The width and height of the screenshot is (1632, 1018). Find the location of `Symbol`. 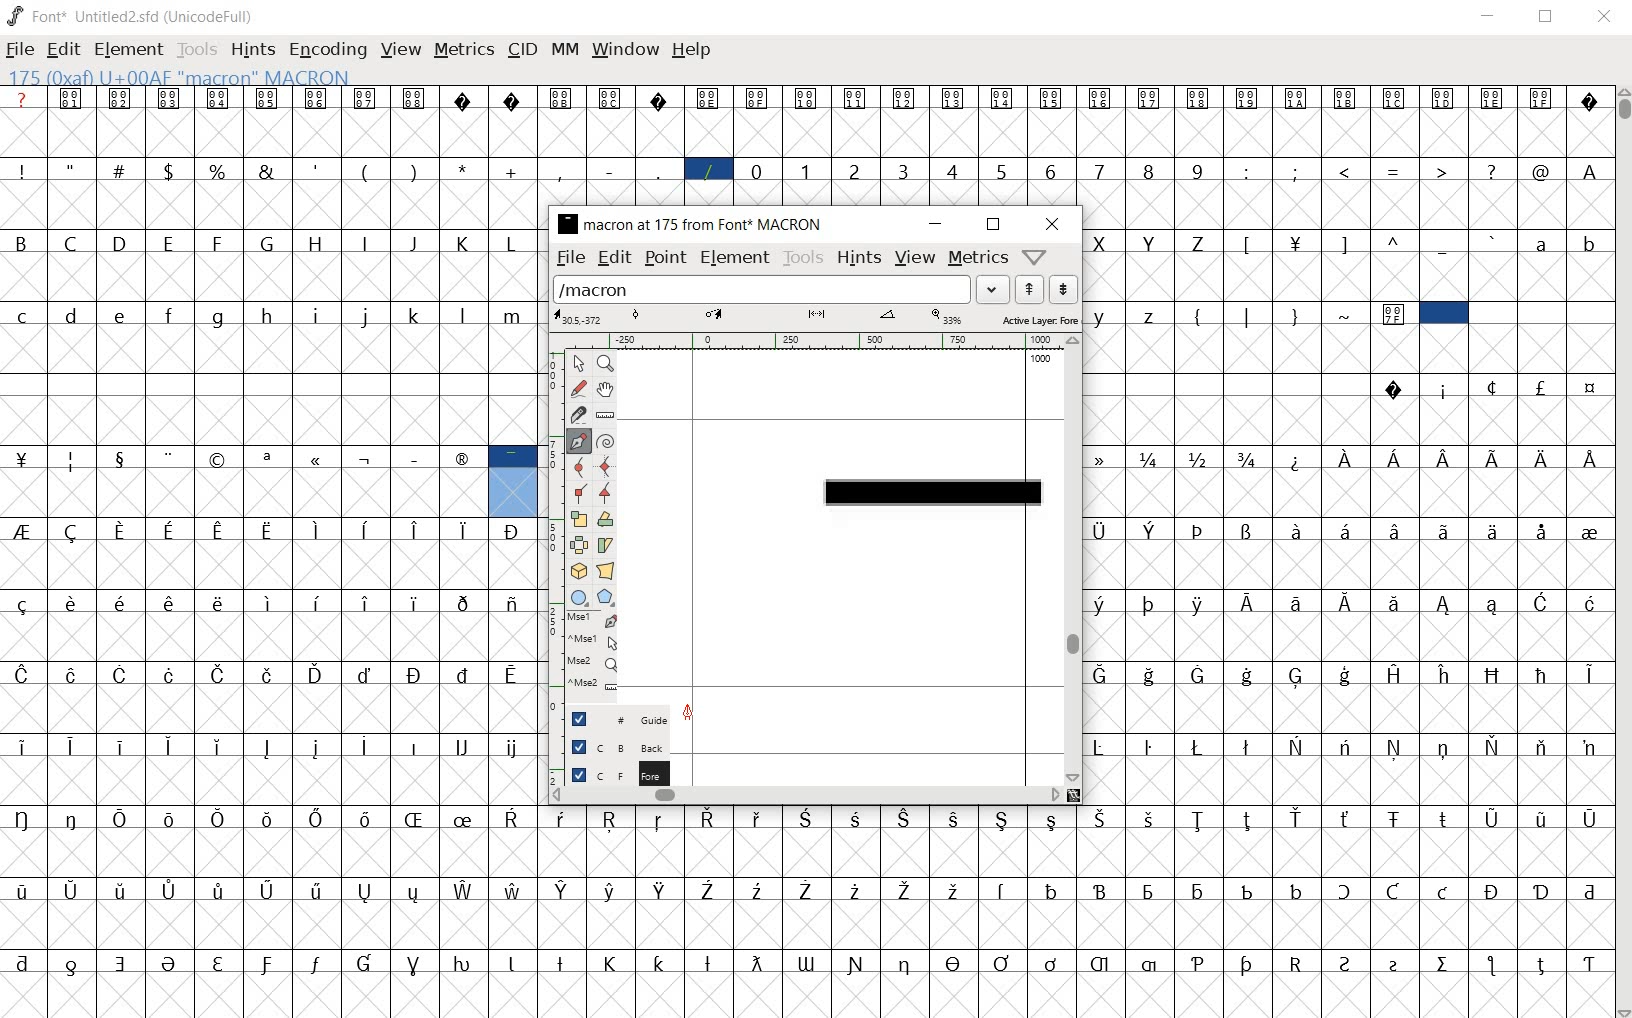

Symbol is located at coordinates (1394, 963).